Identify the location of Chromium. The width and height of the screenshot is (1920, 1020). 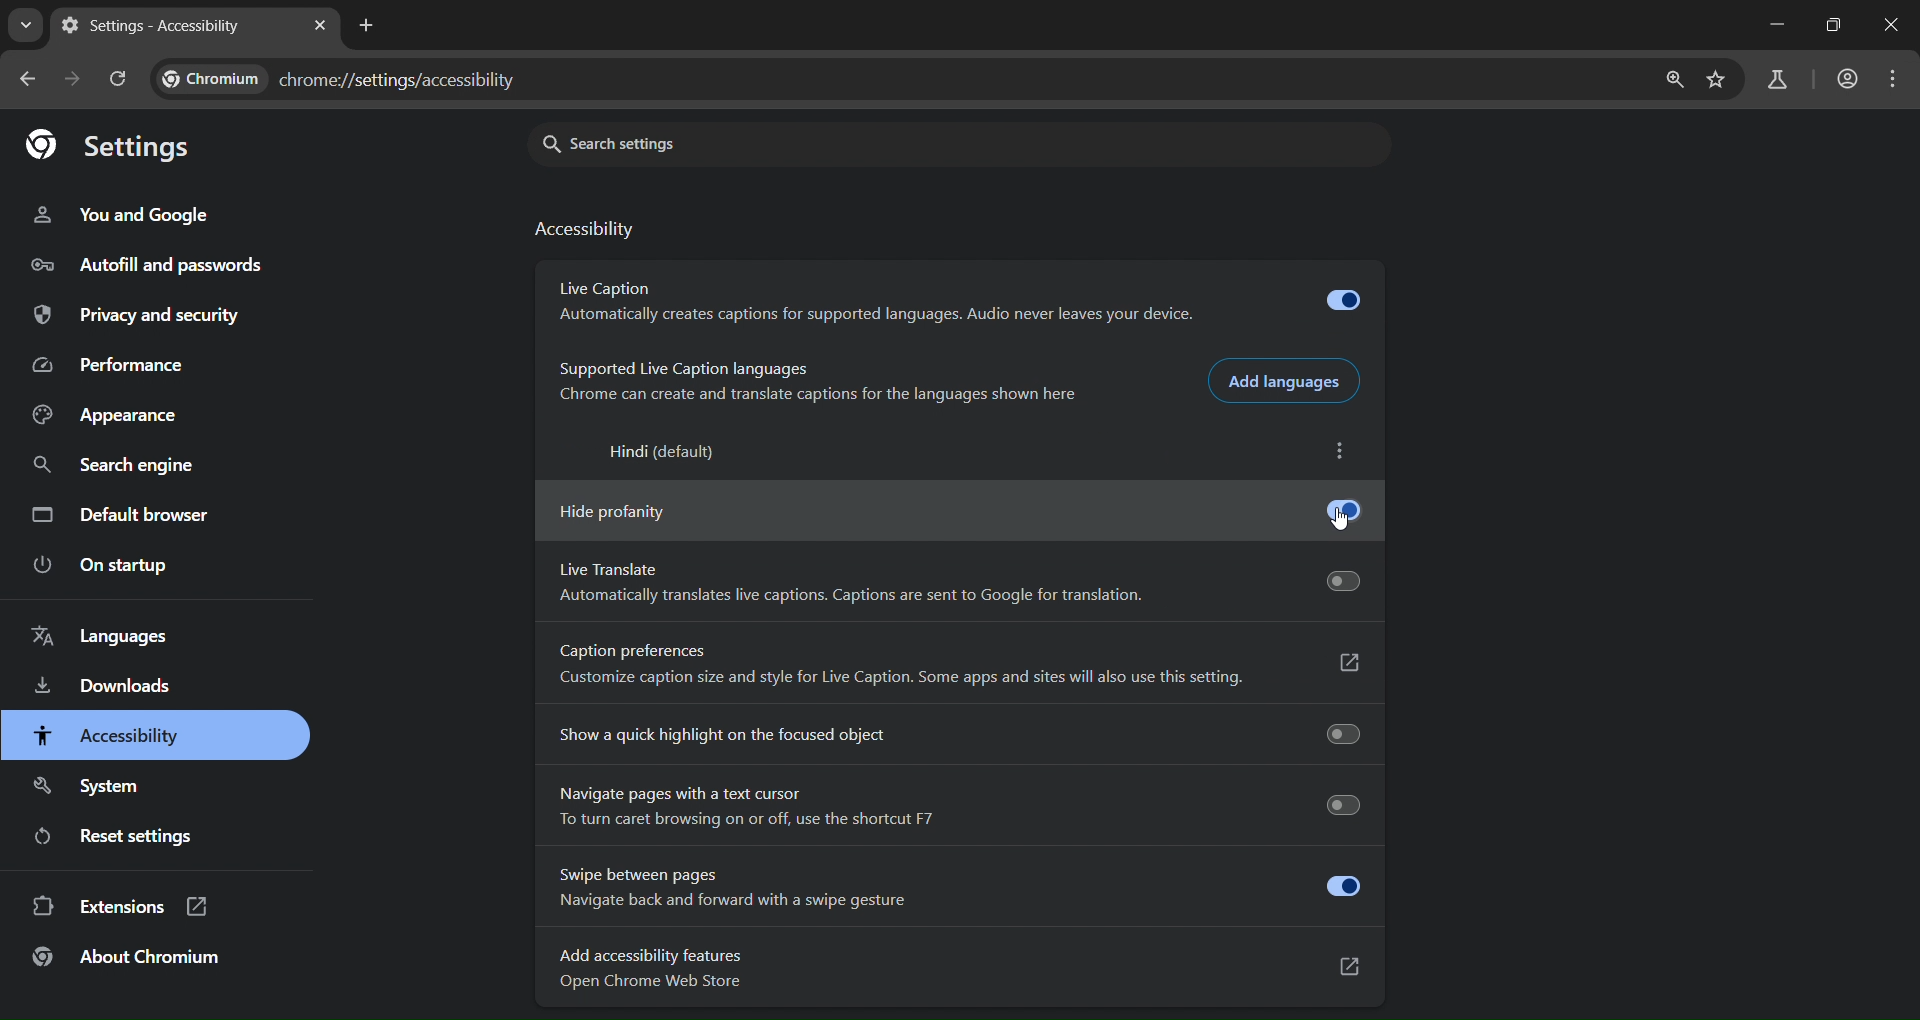
(212, 79).